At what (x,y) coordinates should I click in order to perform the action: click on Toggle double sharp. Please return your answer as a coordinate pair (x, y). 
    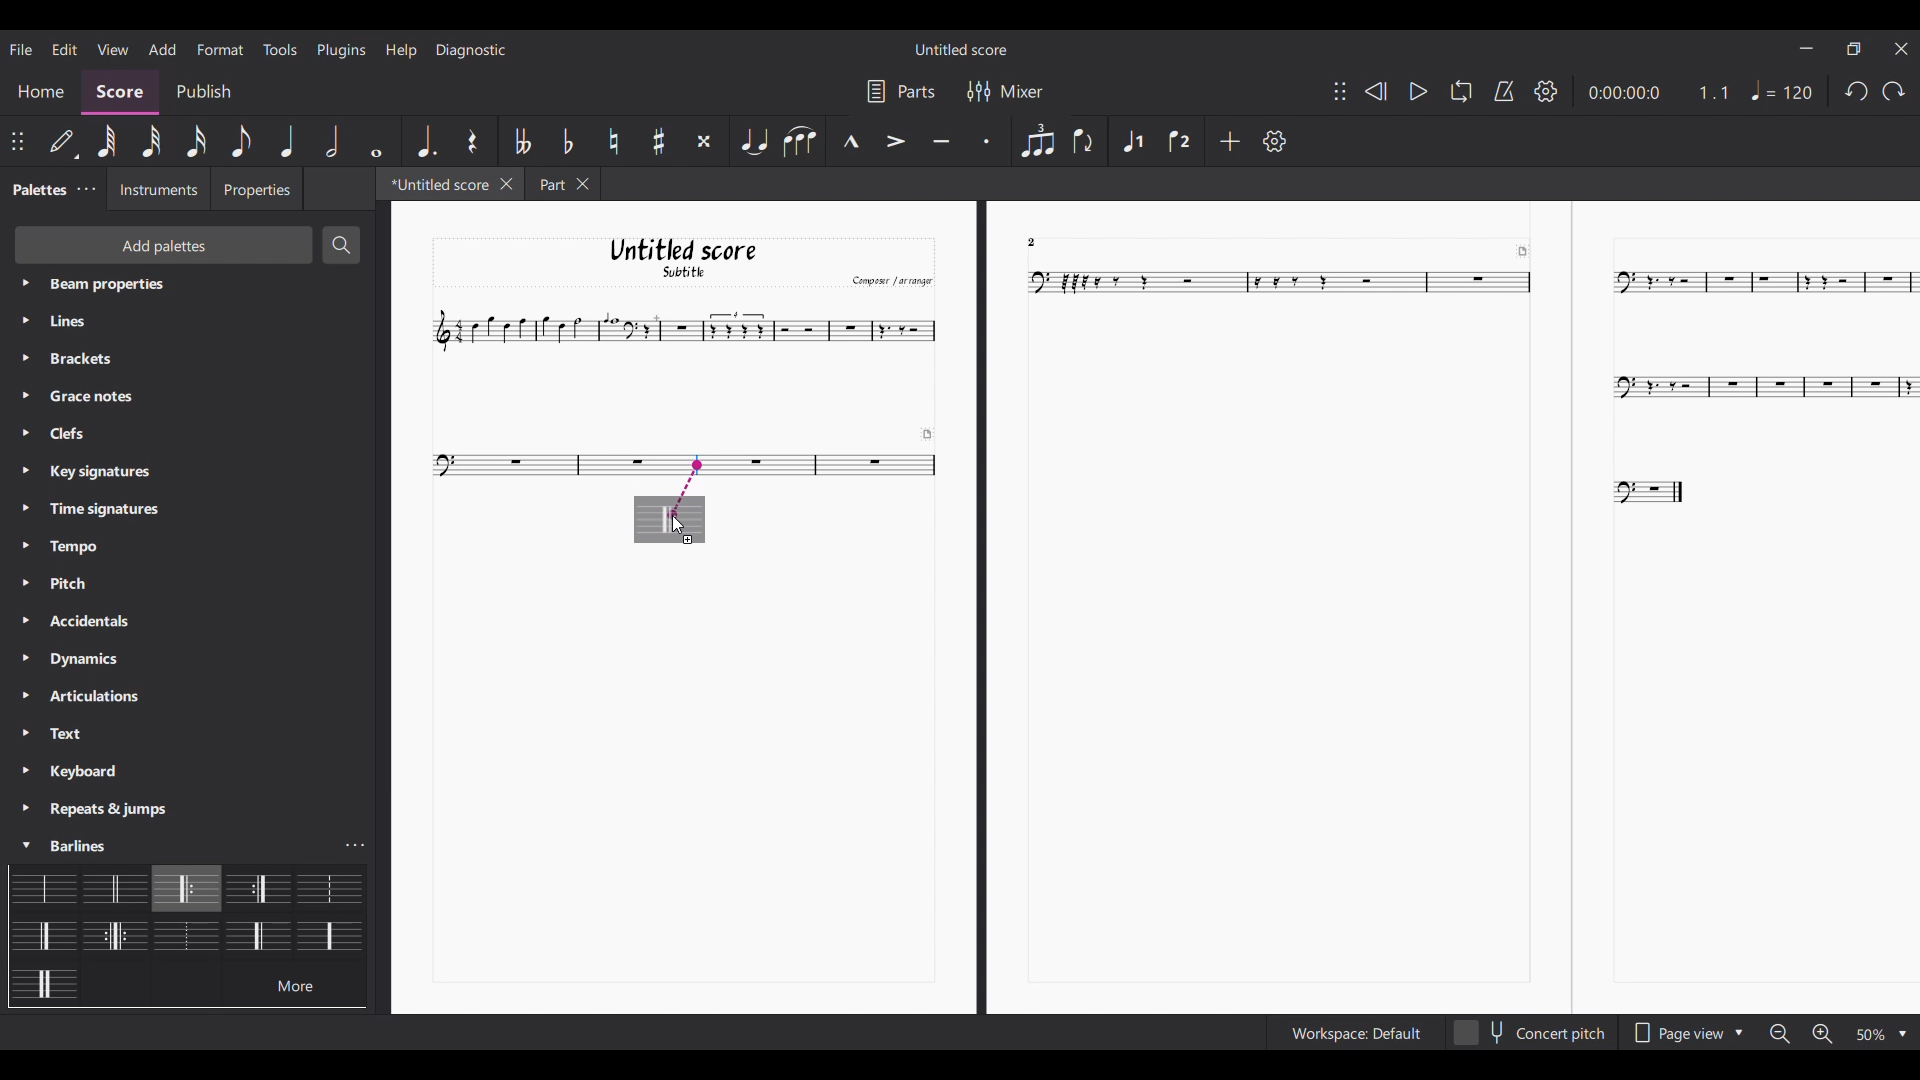
    Looking at the image, I should click on (706, 141).